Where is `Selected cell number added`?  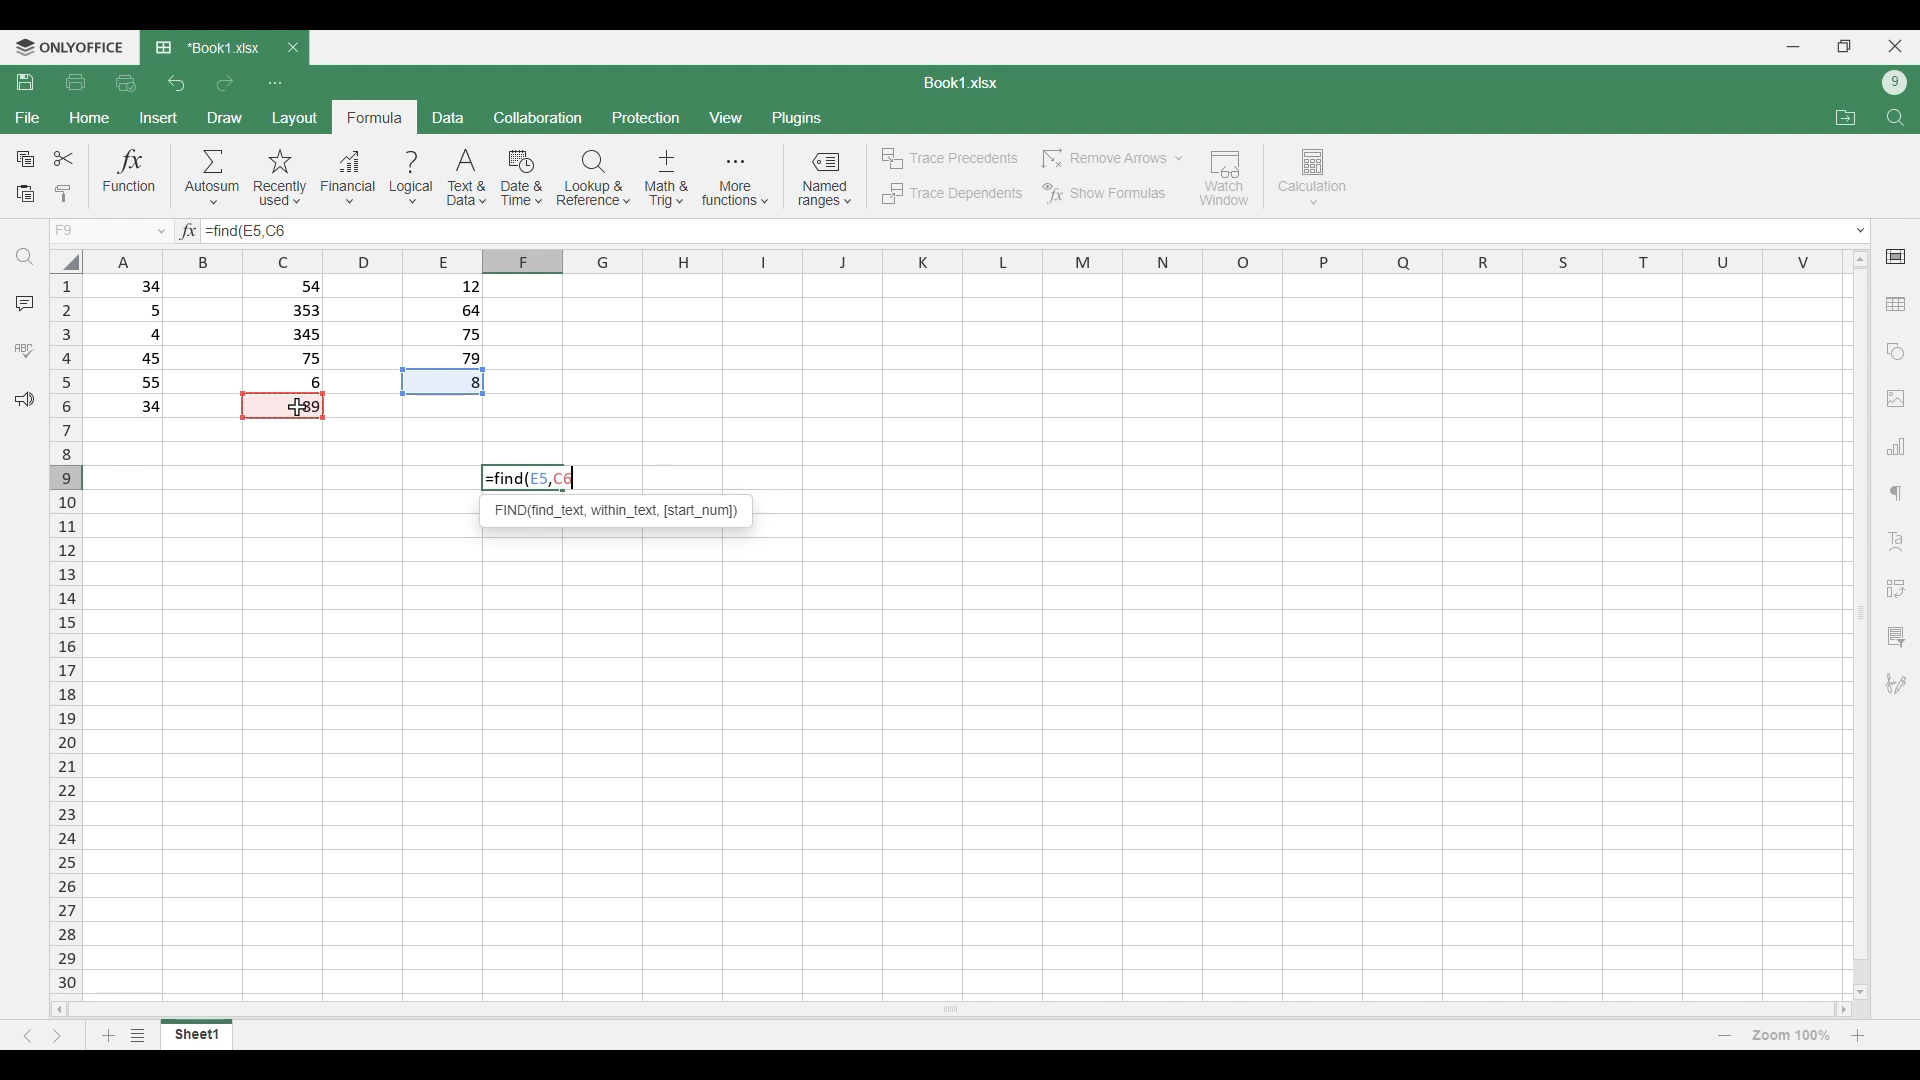 Selected cell number added is located at coordinates (252, 230).